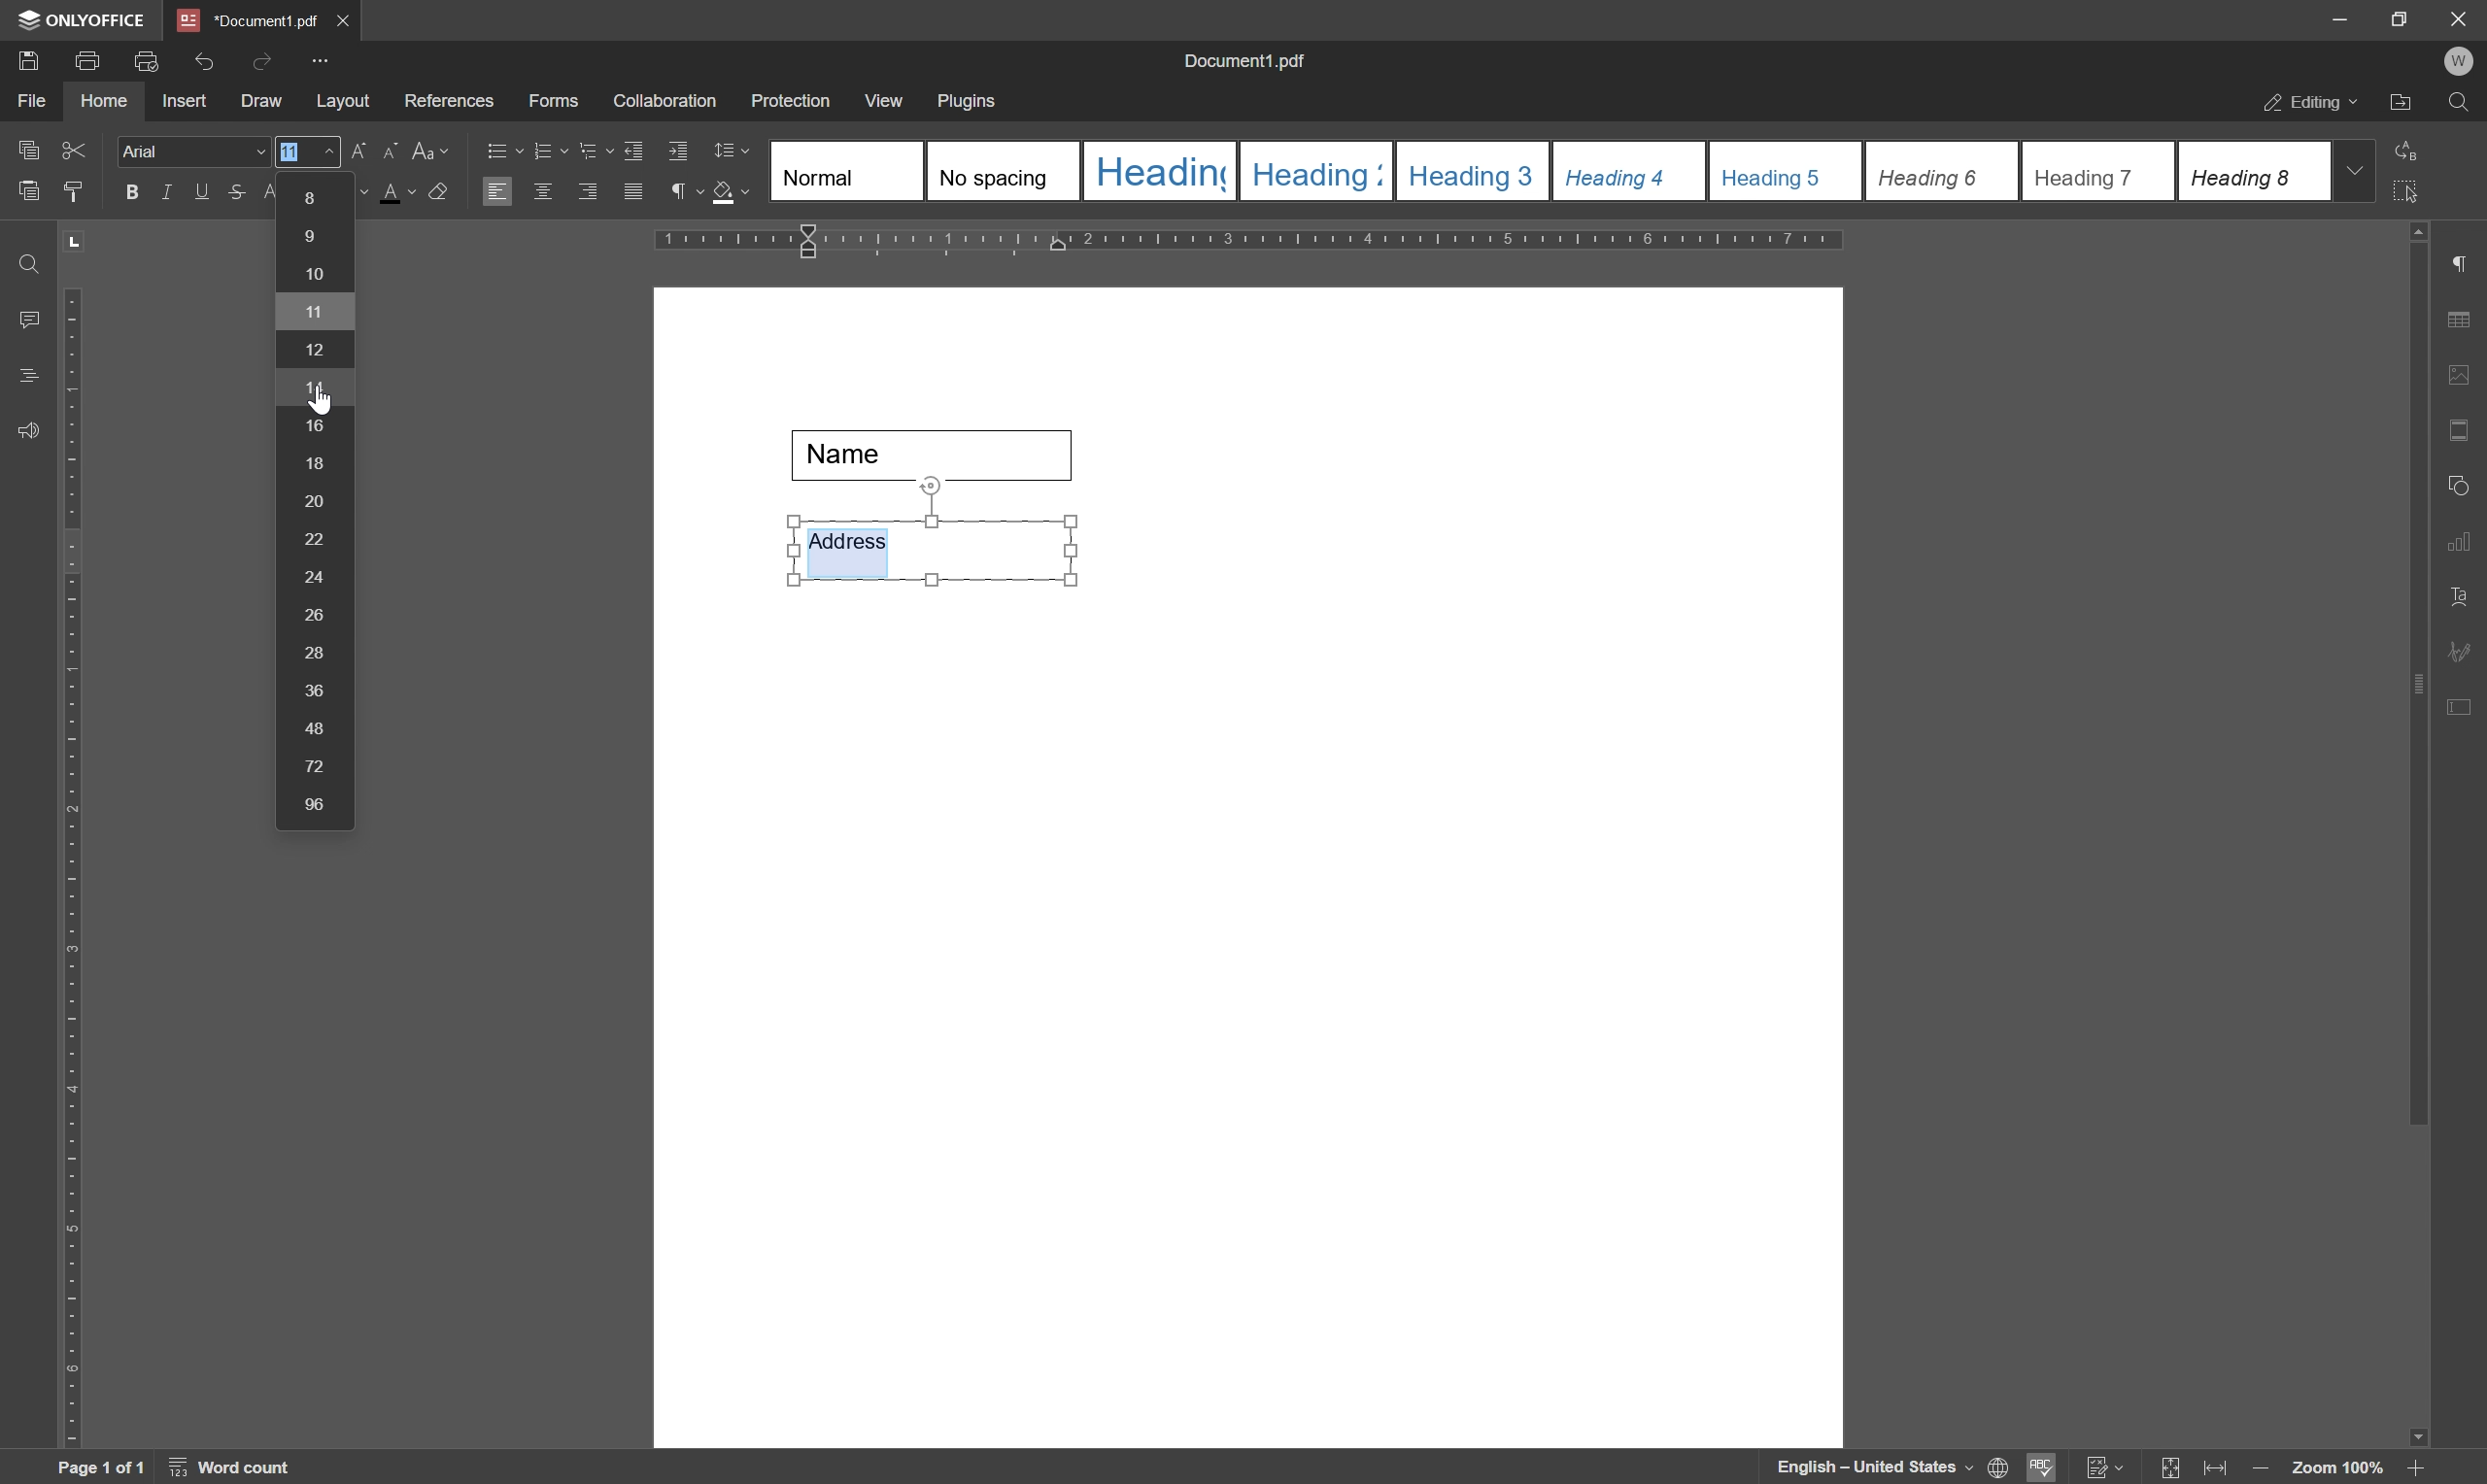 This screenshot has height=1484, width=2487. What do you see at coordinates (194, 152) in the screenshot?
I see `font` at bounding box center [194, 152].